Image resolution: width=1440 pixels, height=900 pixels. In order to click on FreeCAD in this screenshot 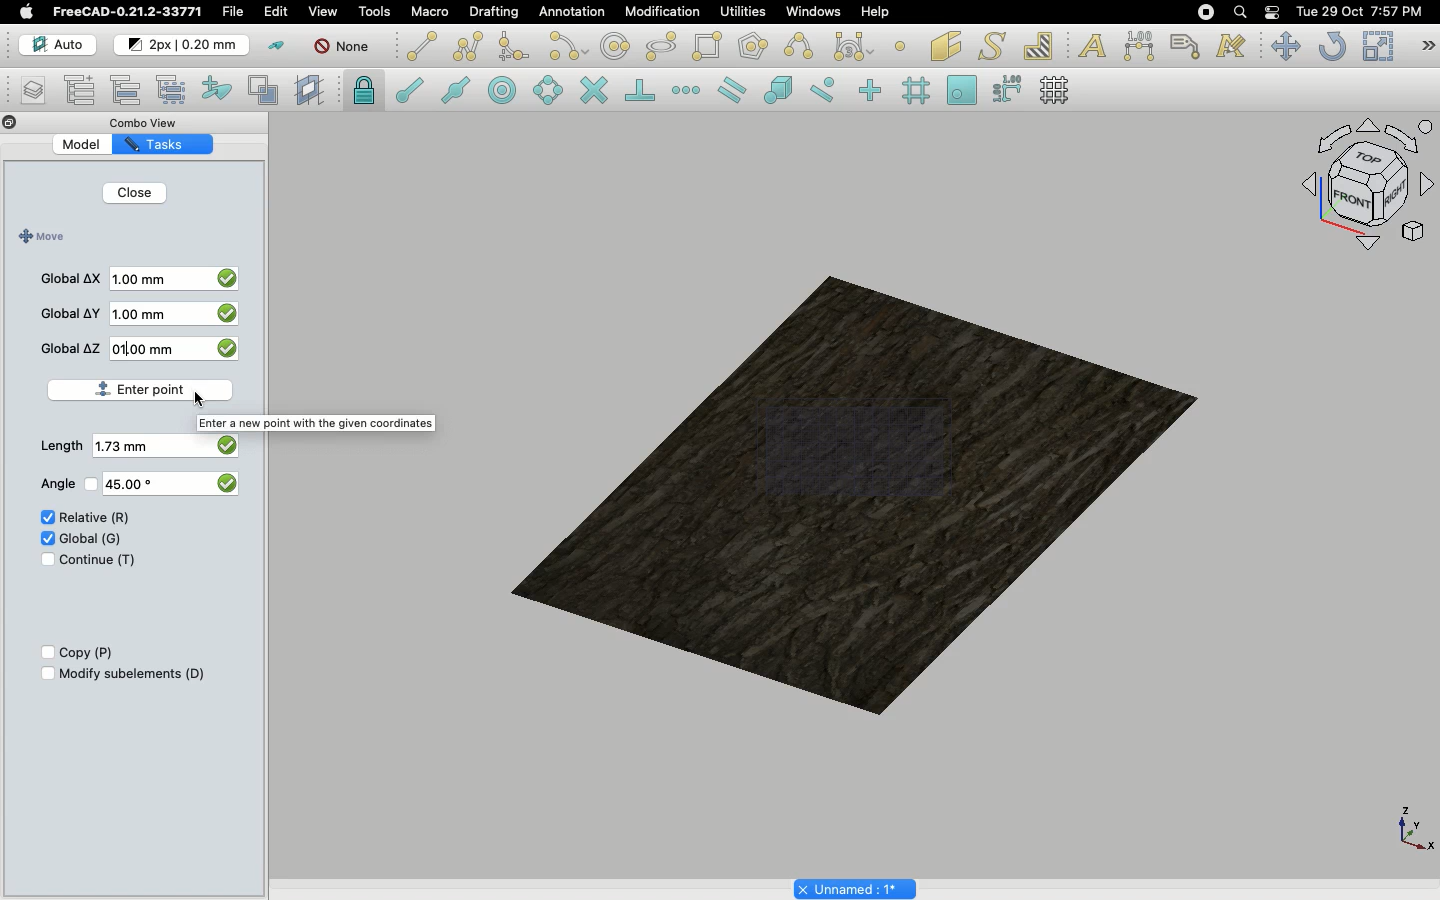, I will do `click(129, 12)`.